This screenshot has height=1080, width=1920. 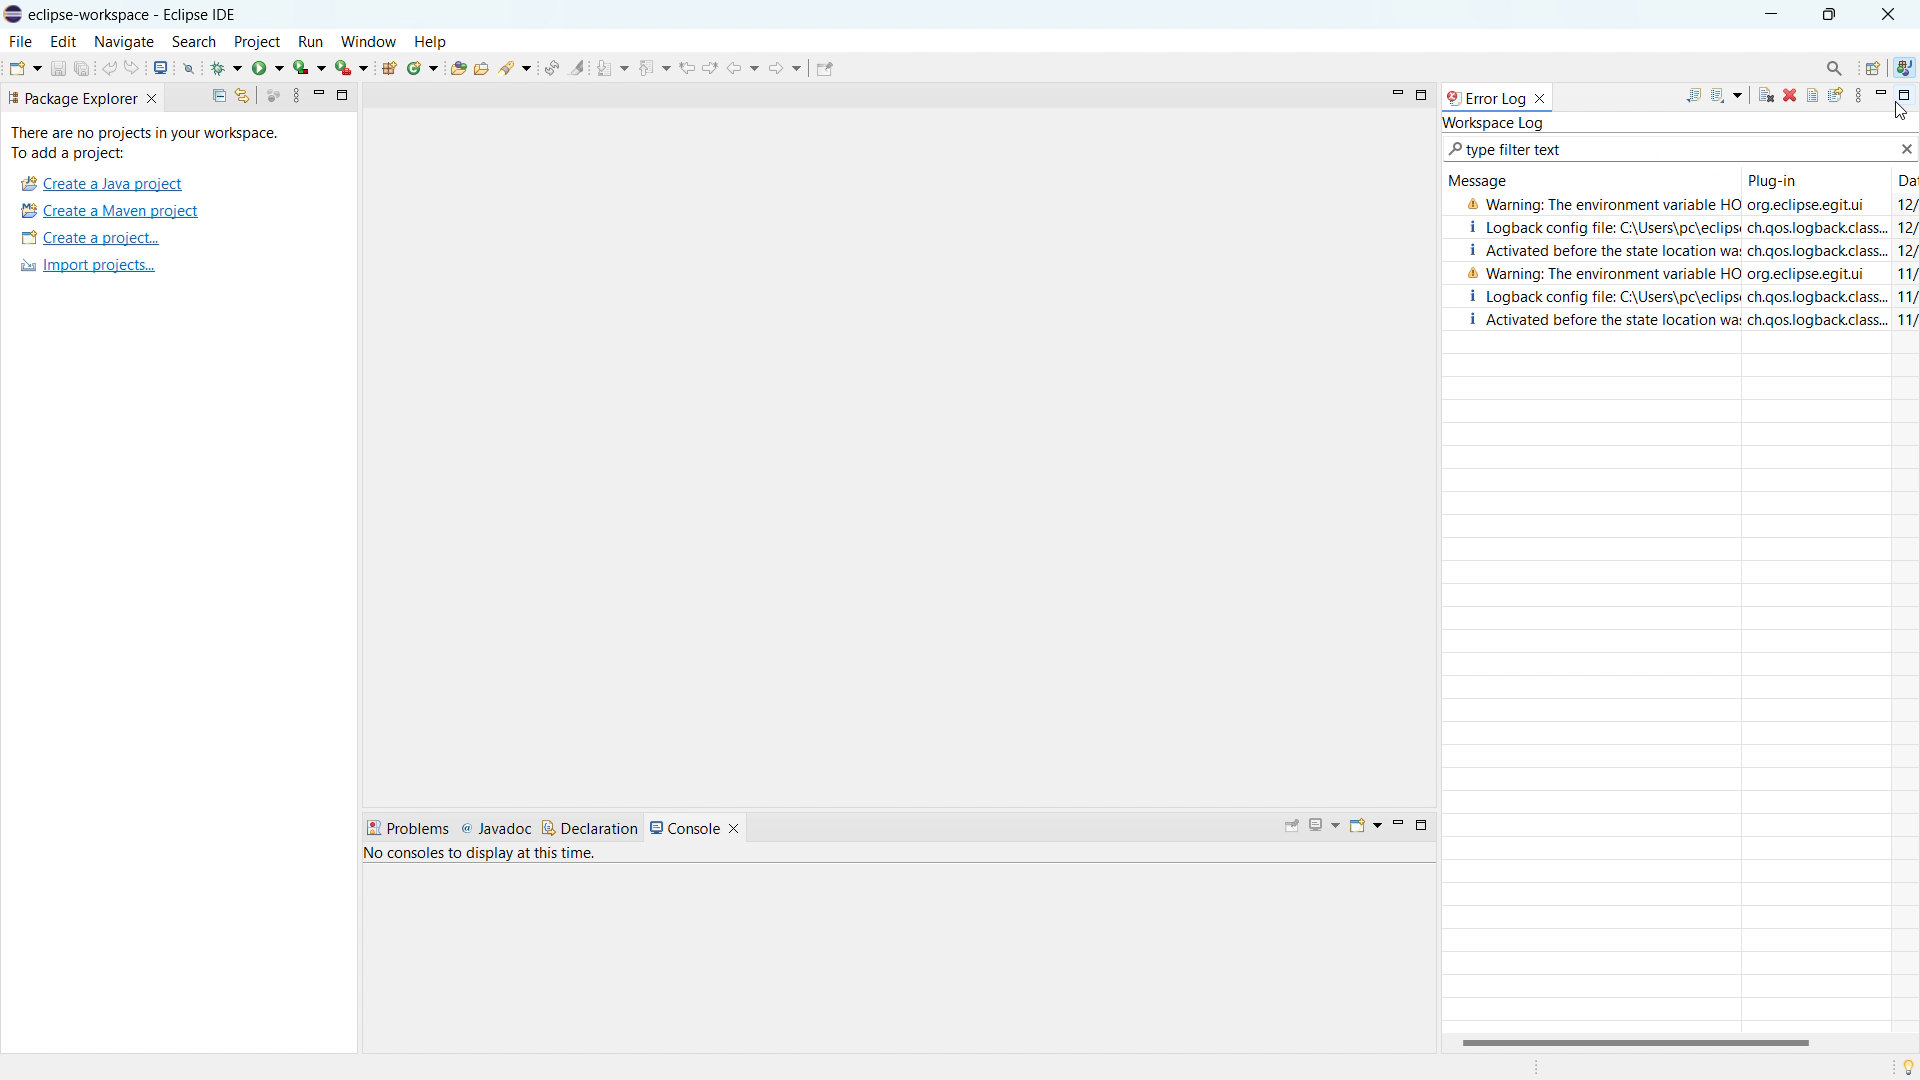 What do you see at coordinates (554, 67) in the screenshot?
I see `toggle ant editor auto reconcile` at bounding box center [554, 67].